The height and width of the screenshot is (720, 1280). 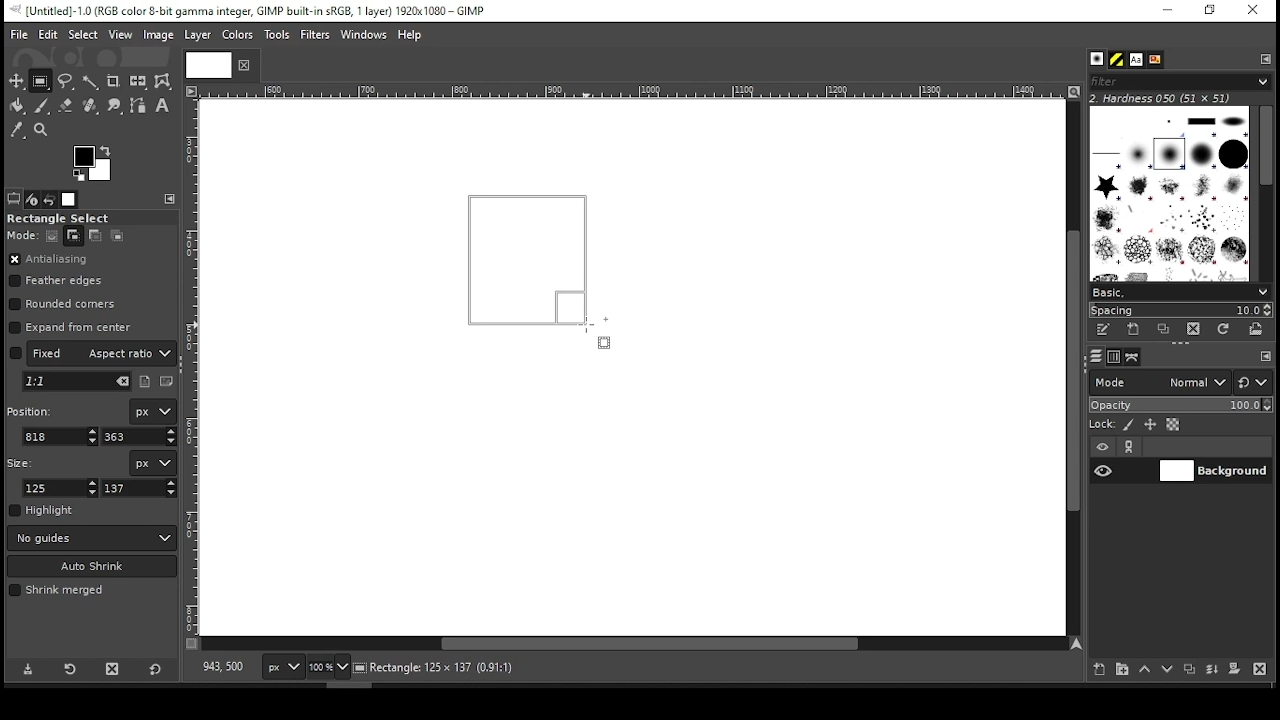 I want to click on delete layer, so click(x=1259, y=669).